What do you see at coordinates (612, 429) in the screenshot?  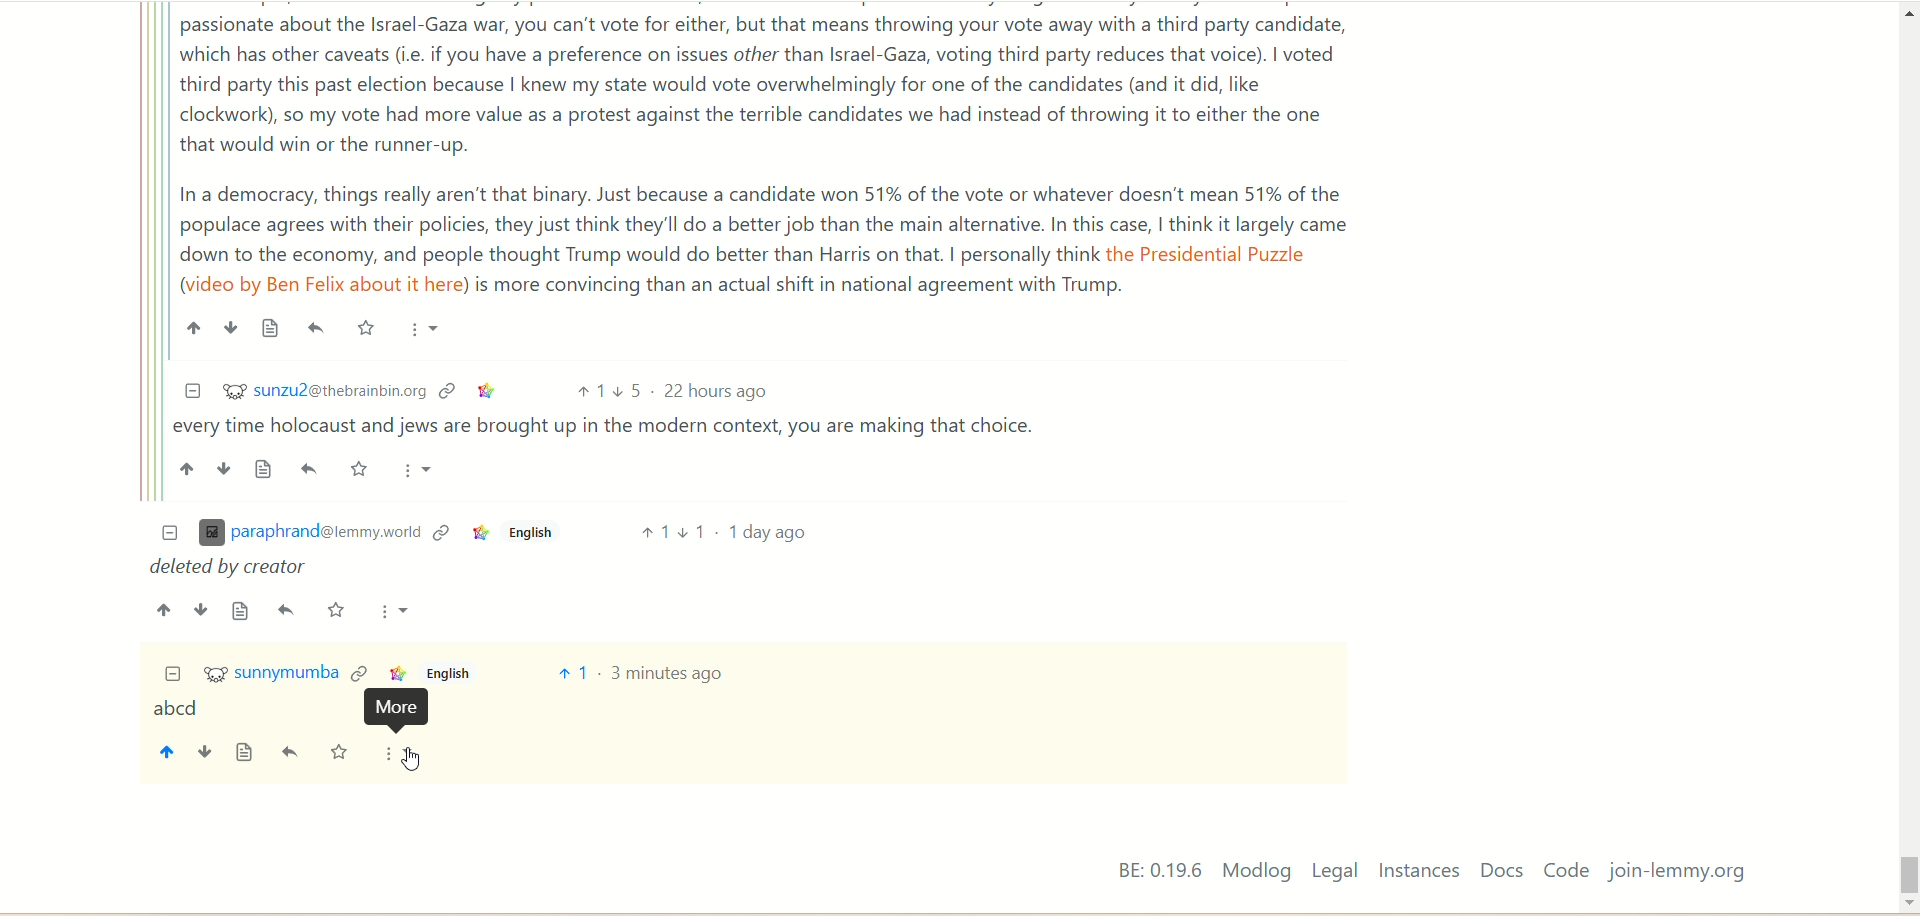 I see `| every time holocaust and jews are brought up in the modern context, you are making that choice.` at bounding box center [612, 429].